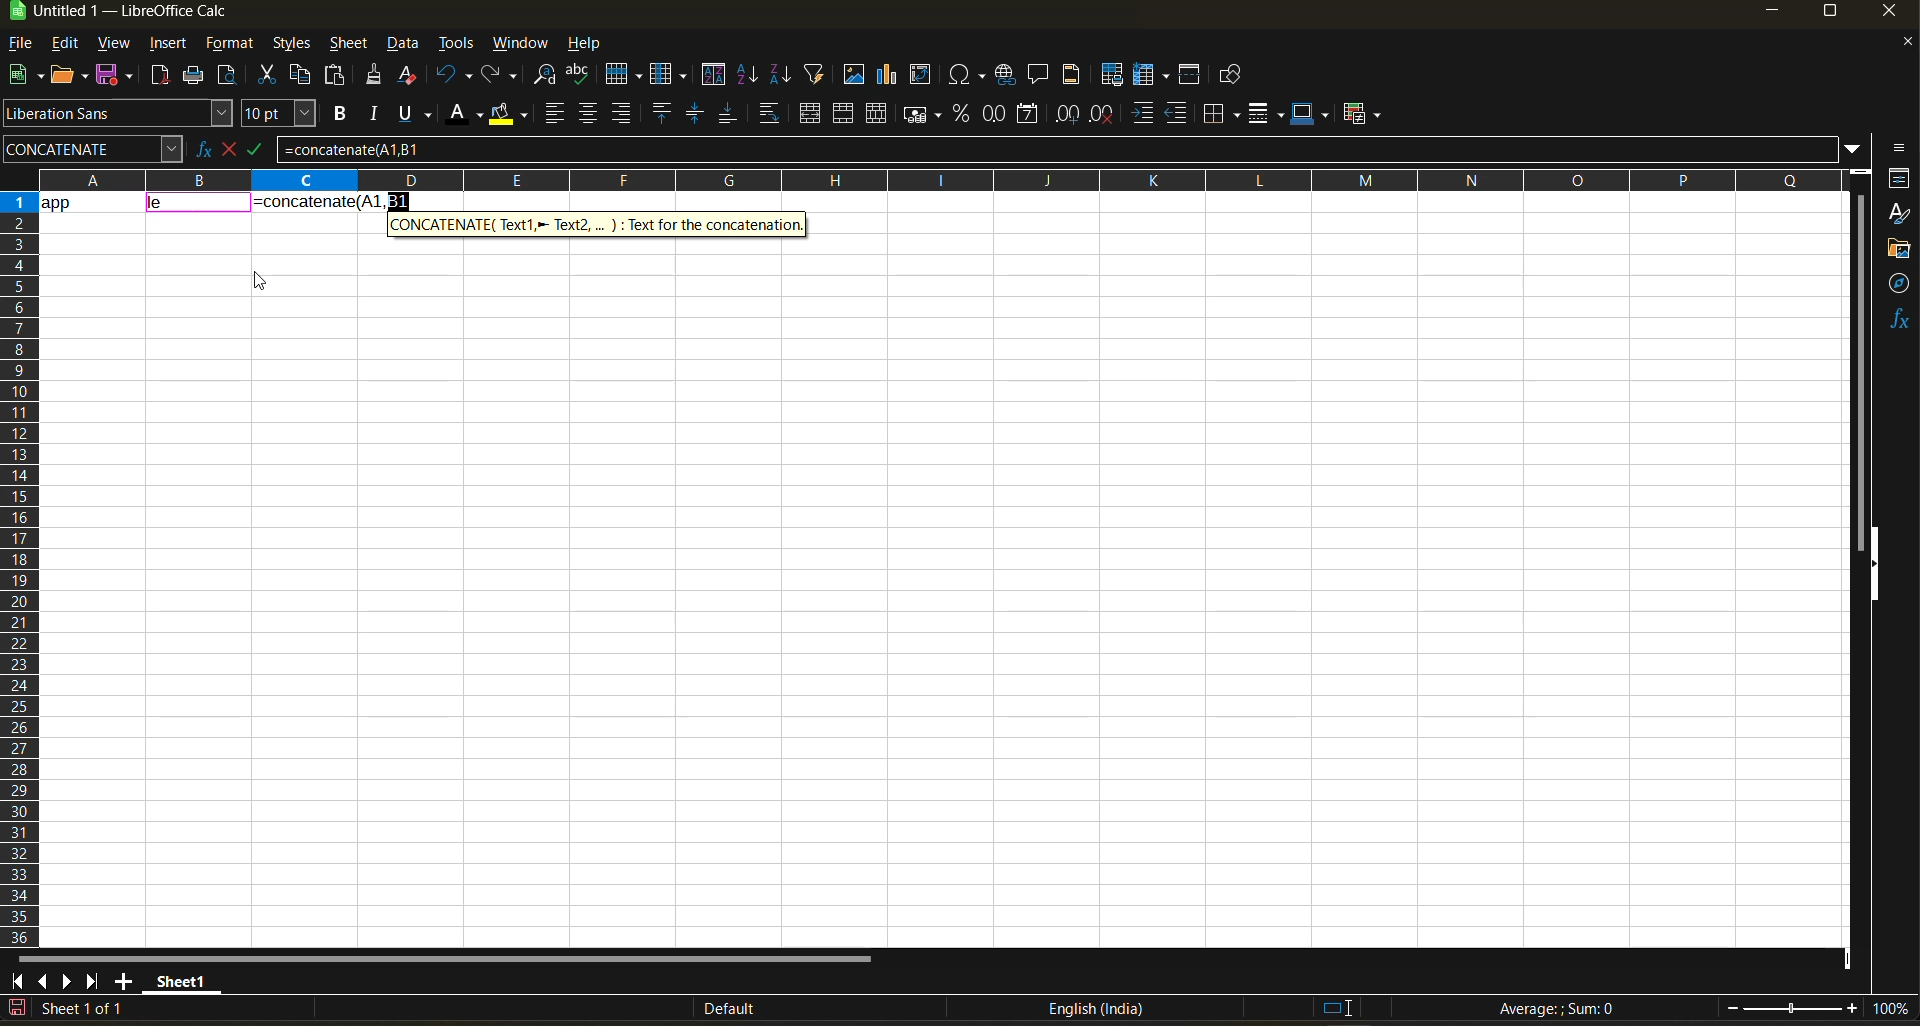 This screenshot has width=1920, height=1026. I want to click on freeze rows and columns, so click(1155, 76).